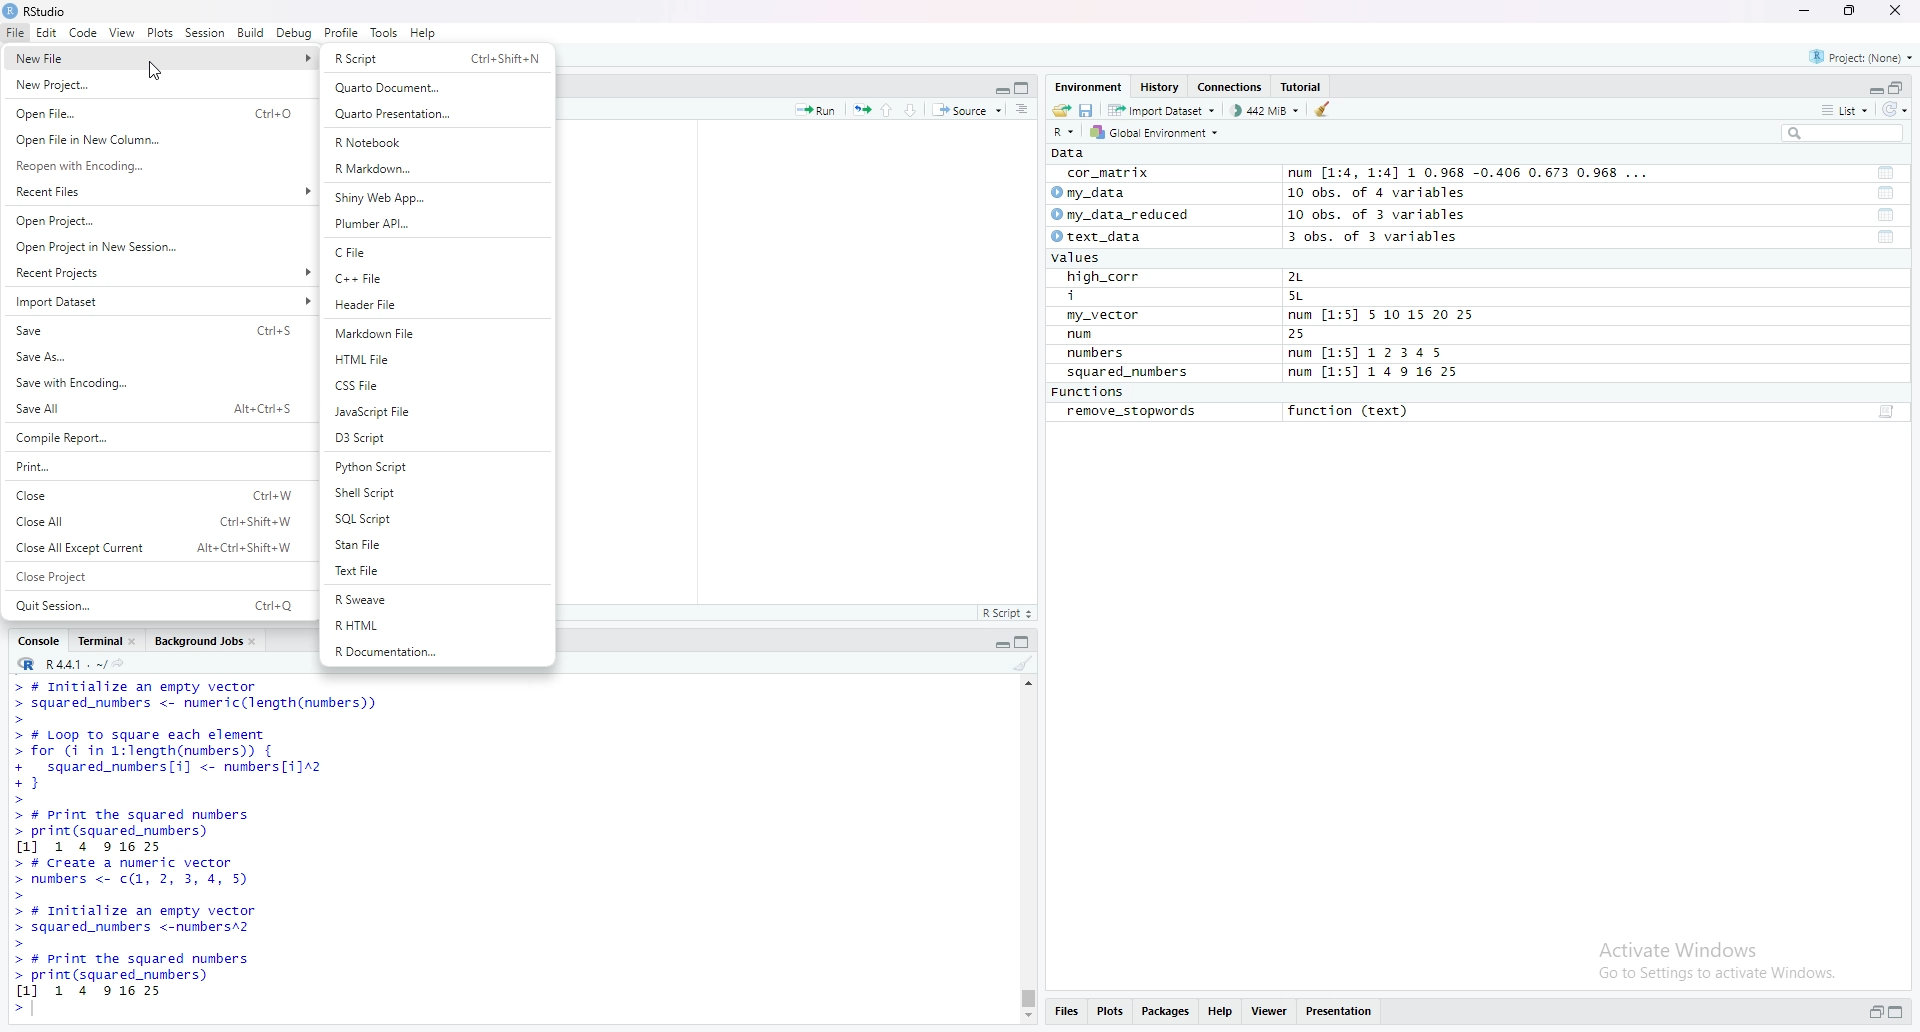  I want to click on Plots, so click(1112, 1012).